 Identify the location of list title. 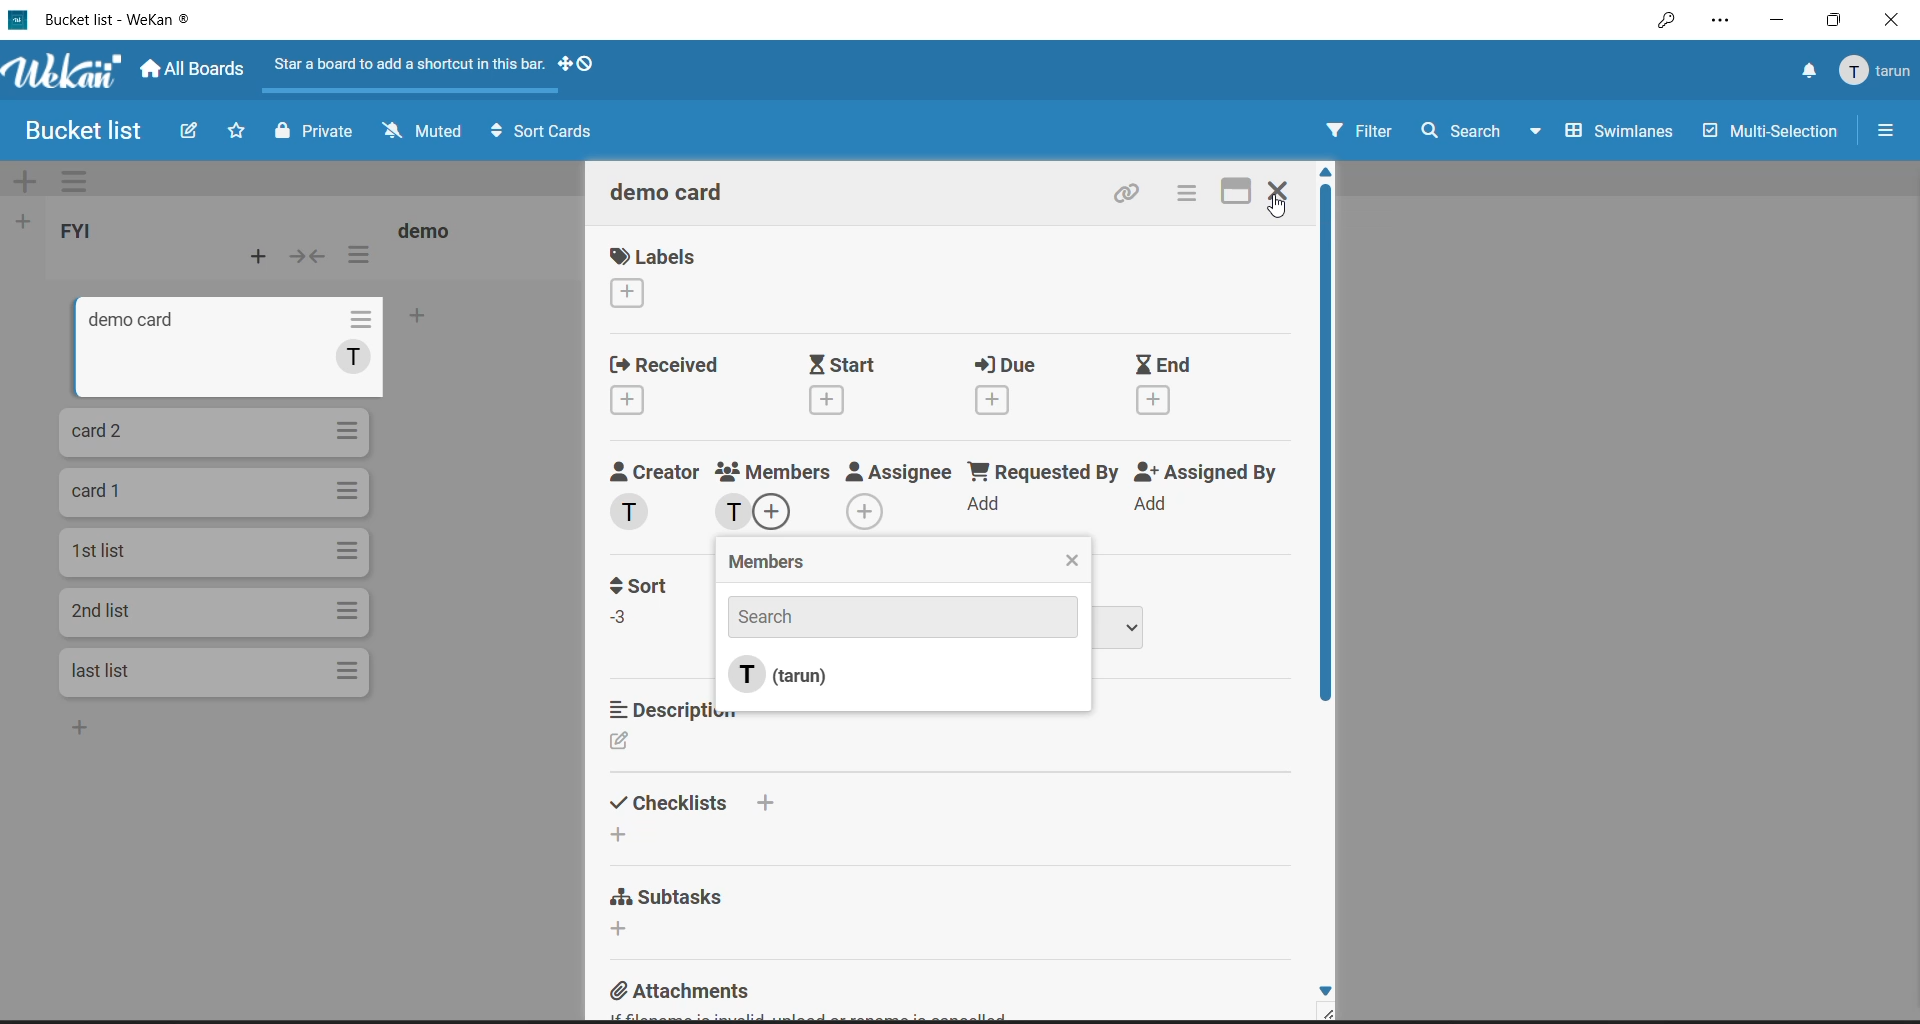
(83, 233).